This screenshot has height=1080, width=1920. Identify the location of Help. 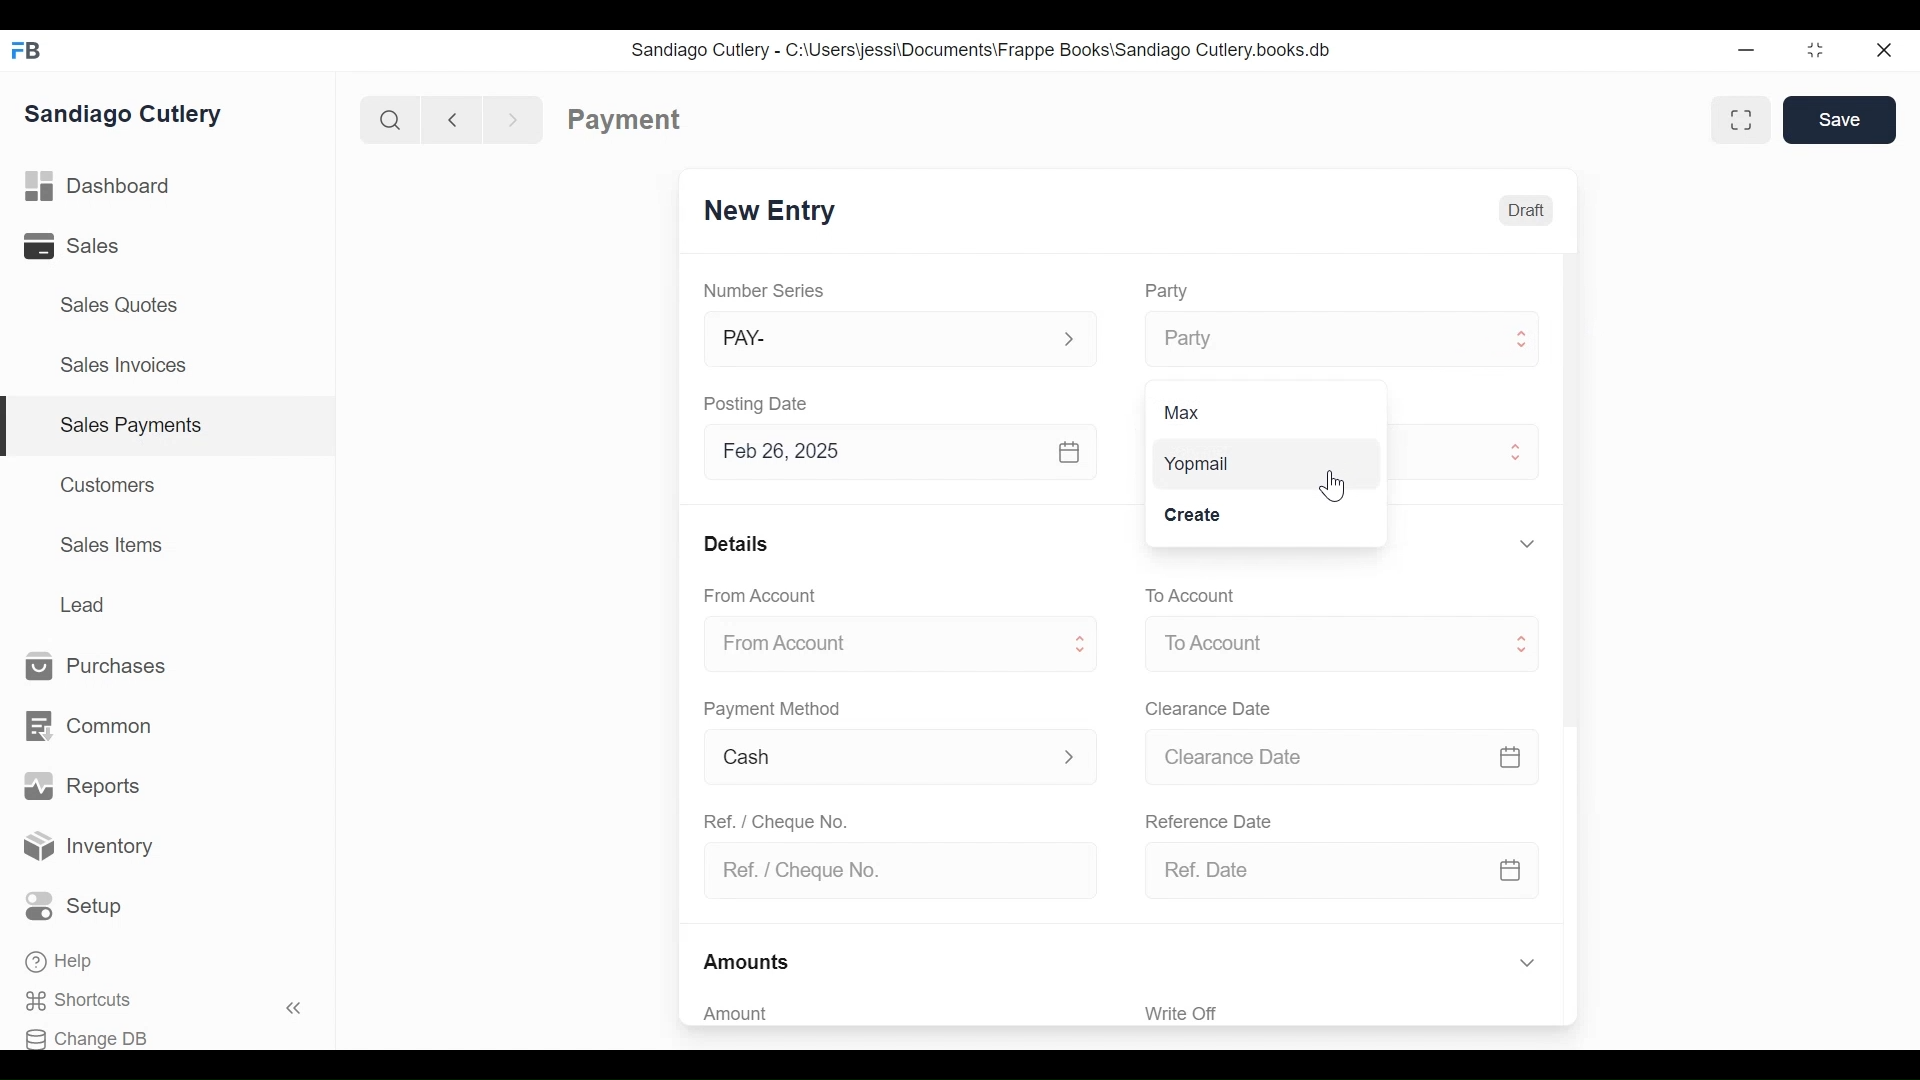
(62, 963).